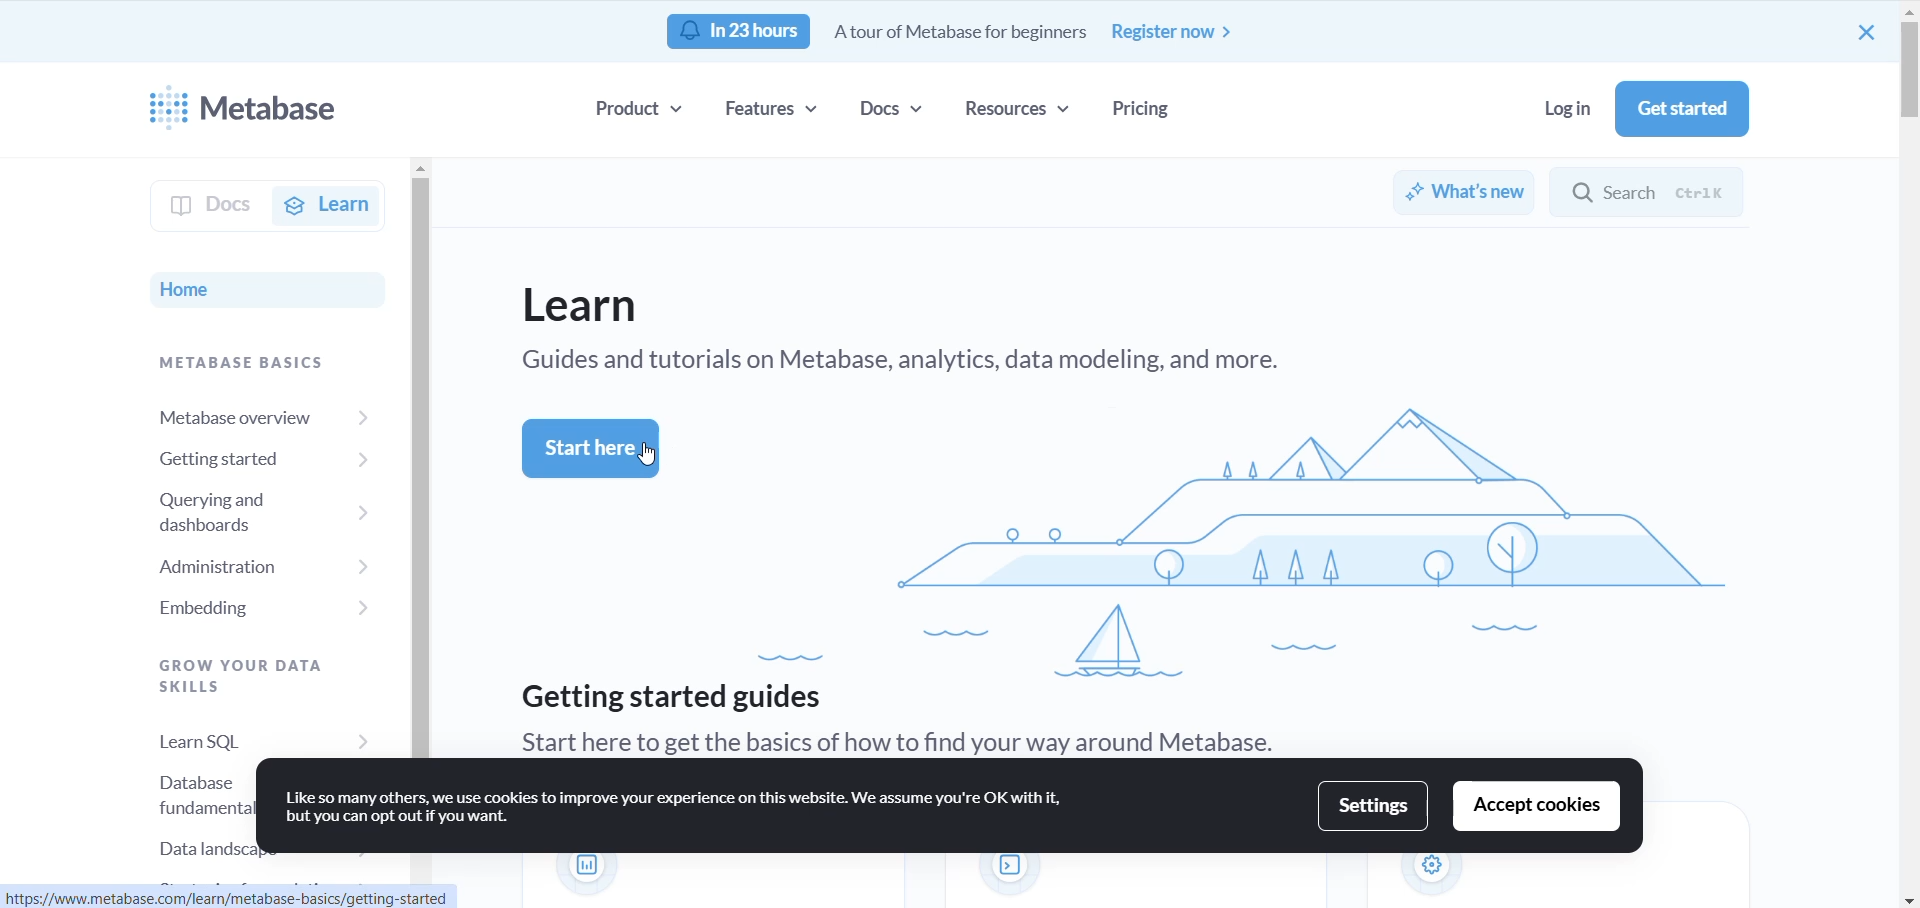 The width and height of the screenshot is (1920, 908). I want to click on accept cookies, so click(1537, 806).